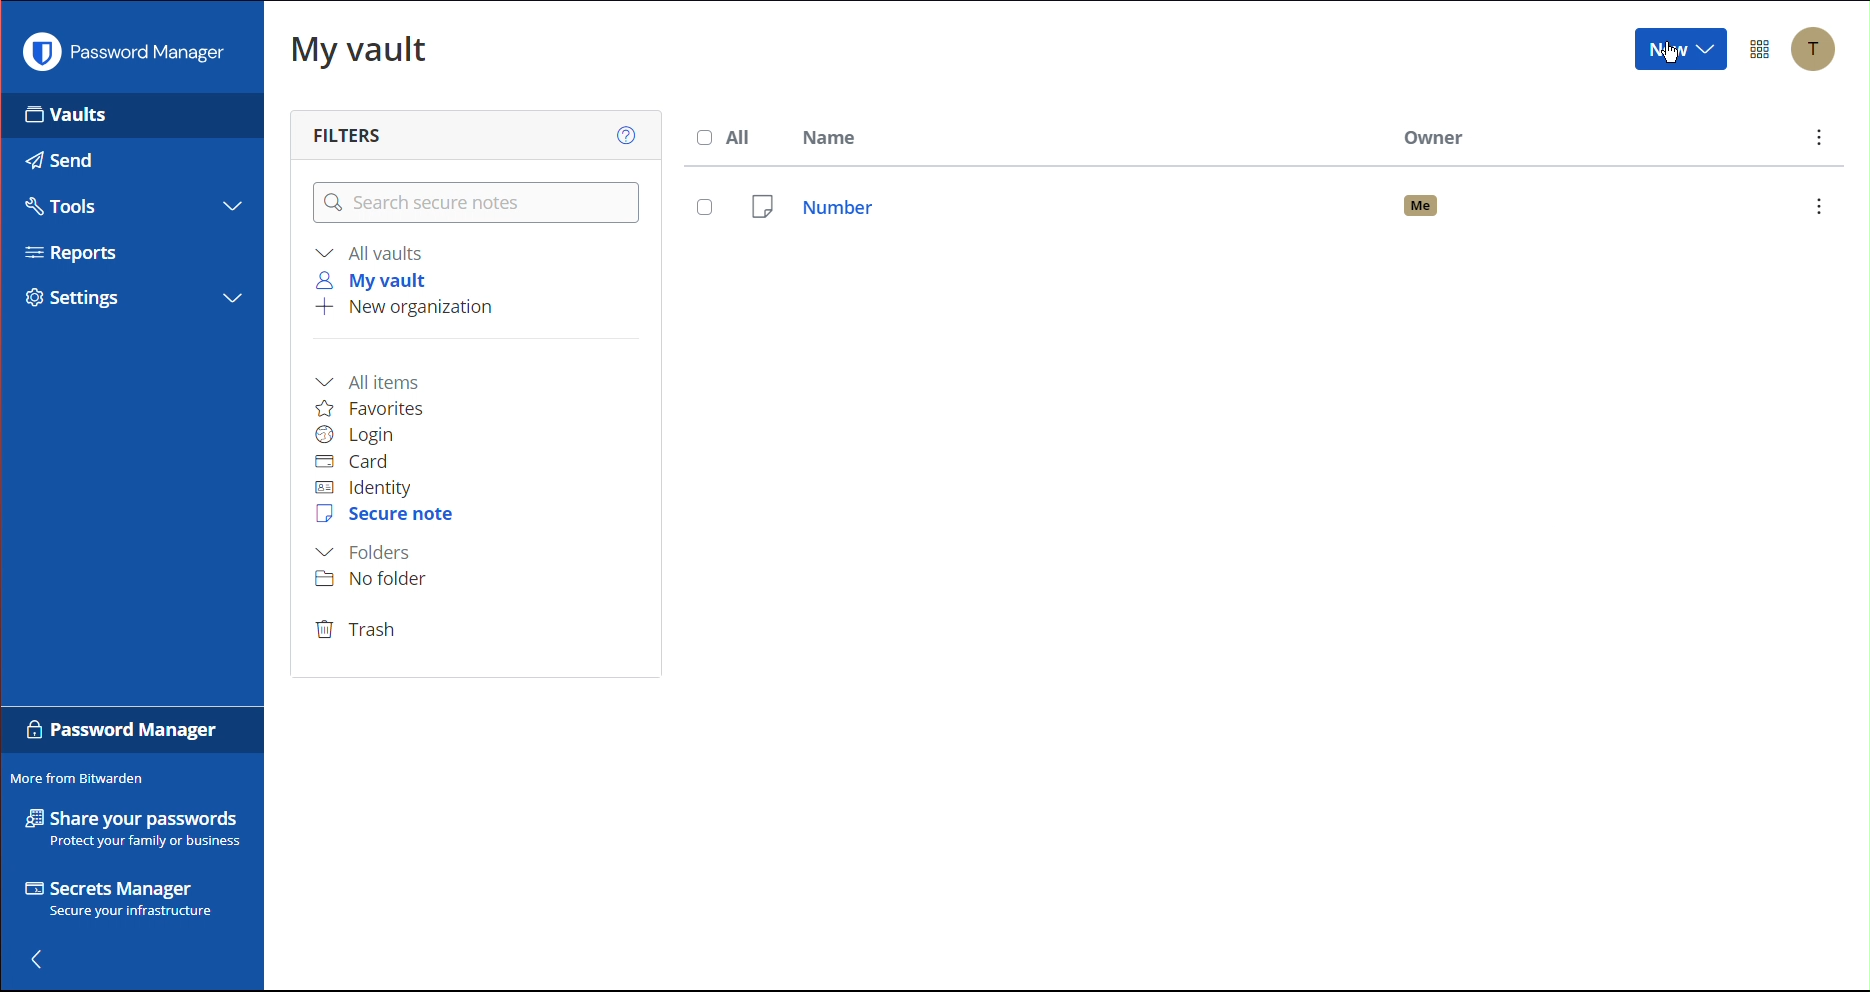  What do you see at coordinates (58, 203) in the screenshot?
I see `Tools` at bounding box center [58, 203].